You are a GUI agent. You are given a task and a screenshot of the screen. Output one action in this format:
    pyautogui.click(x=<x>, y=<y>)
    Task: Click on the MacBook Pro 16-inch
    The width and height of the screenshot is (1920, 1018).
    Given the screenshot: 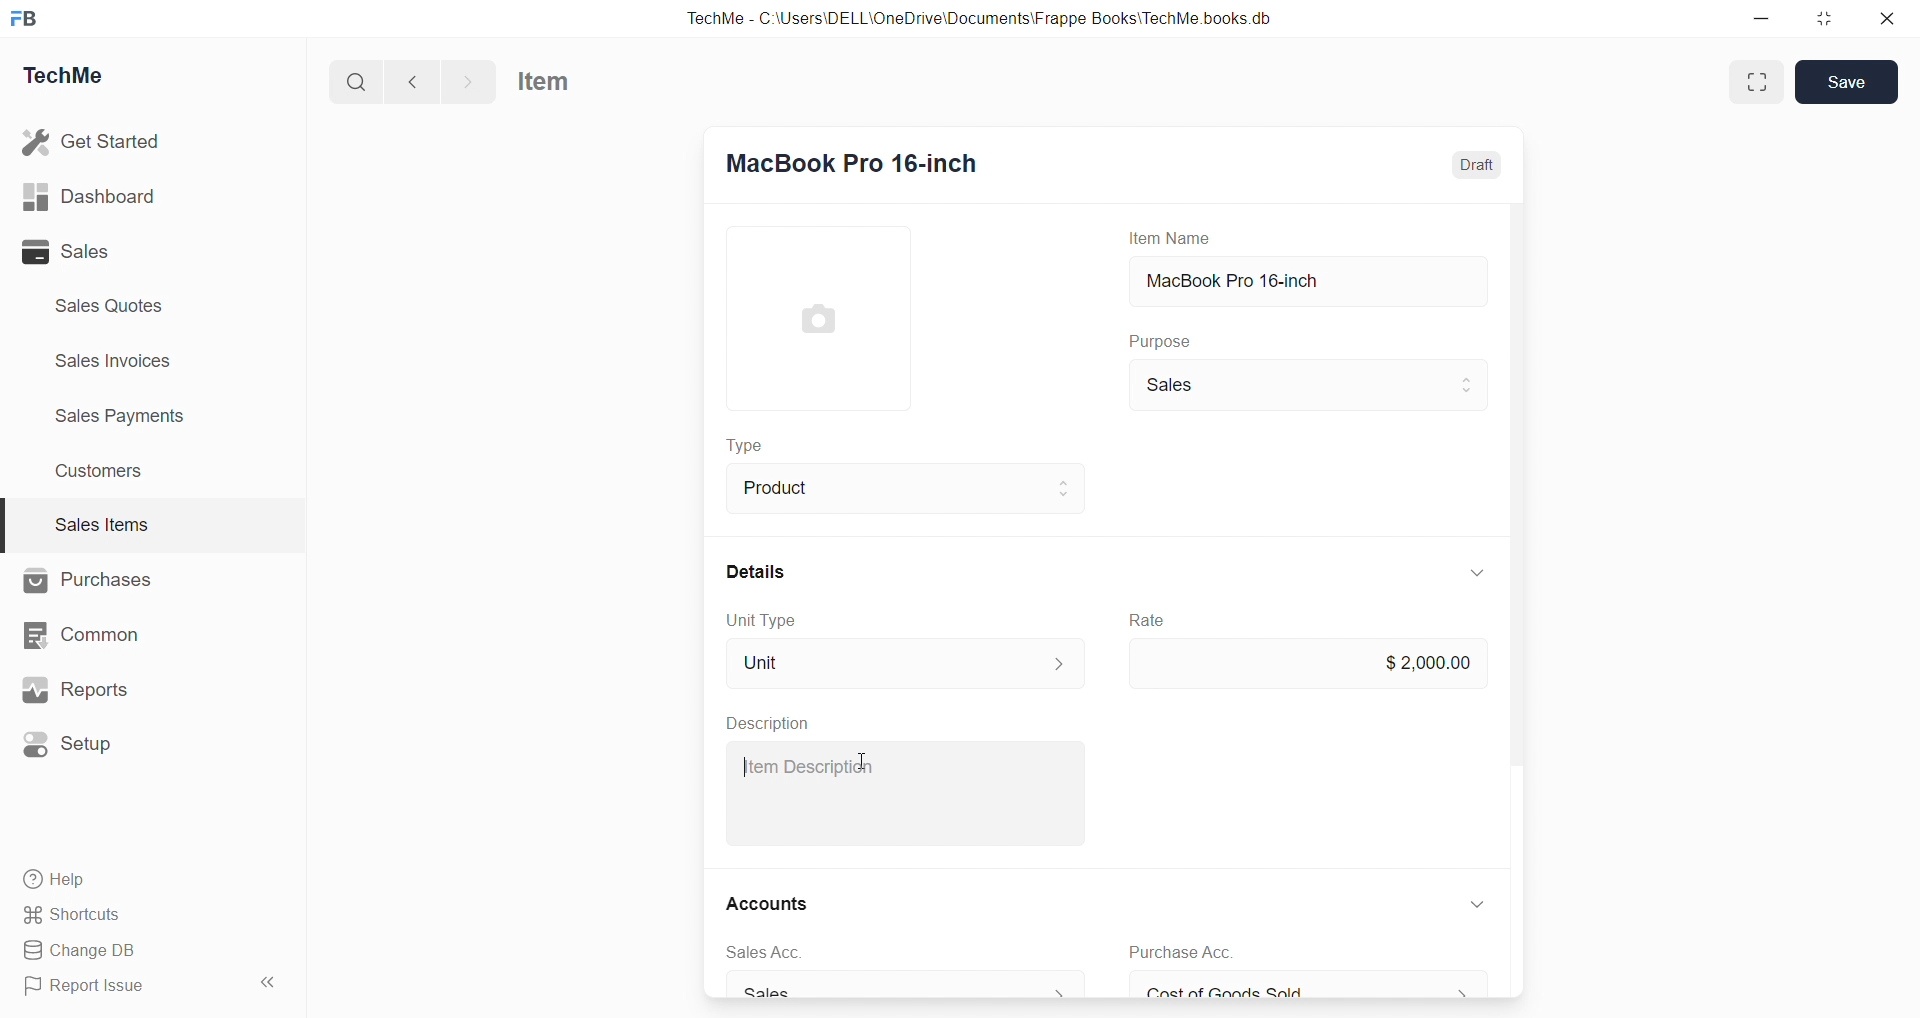 What is the action you would take?
    pyautogui.click(x=852, y=159)
    